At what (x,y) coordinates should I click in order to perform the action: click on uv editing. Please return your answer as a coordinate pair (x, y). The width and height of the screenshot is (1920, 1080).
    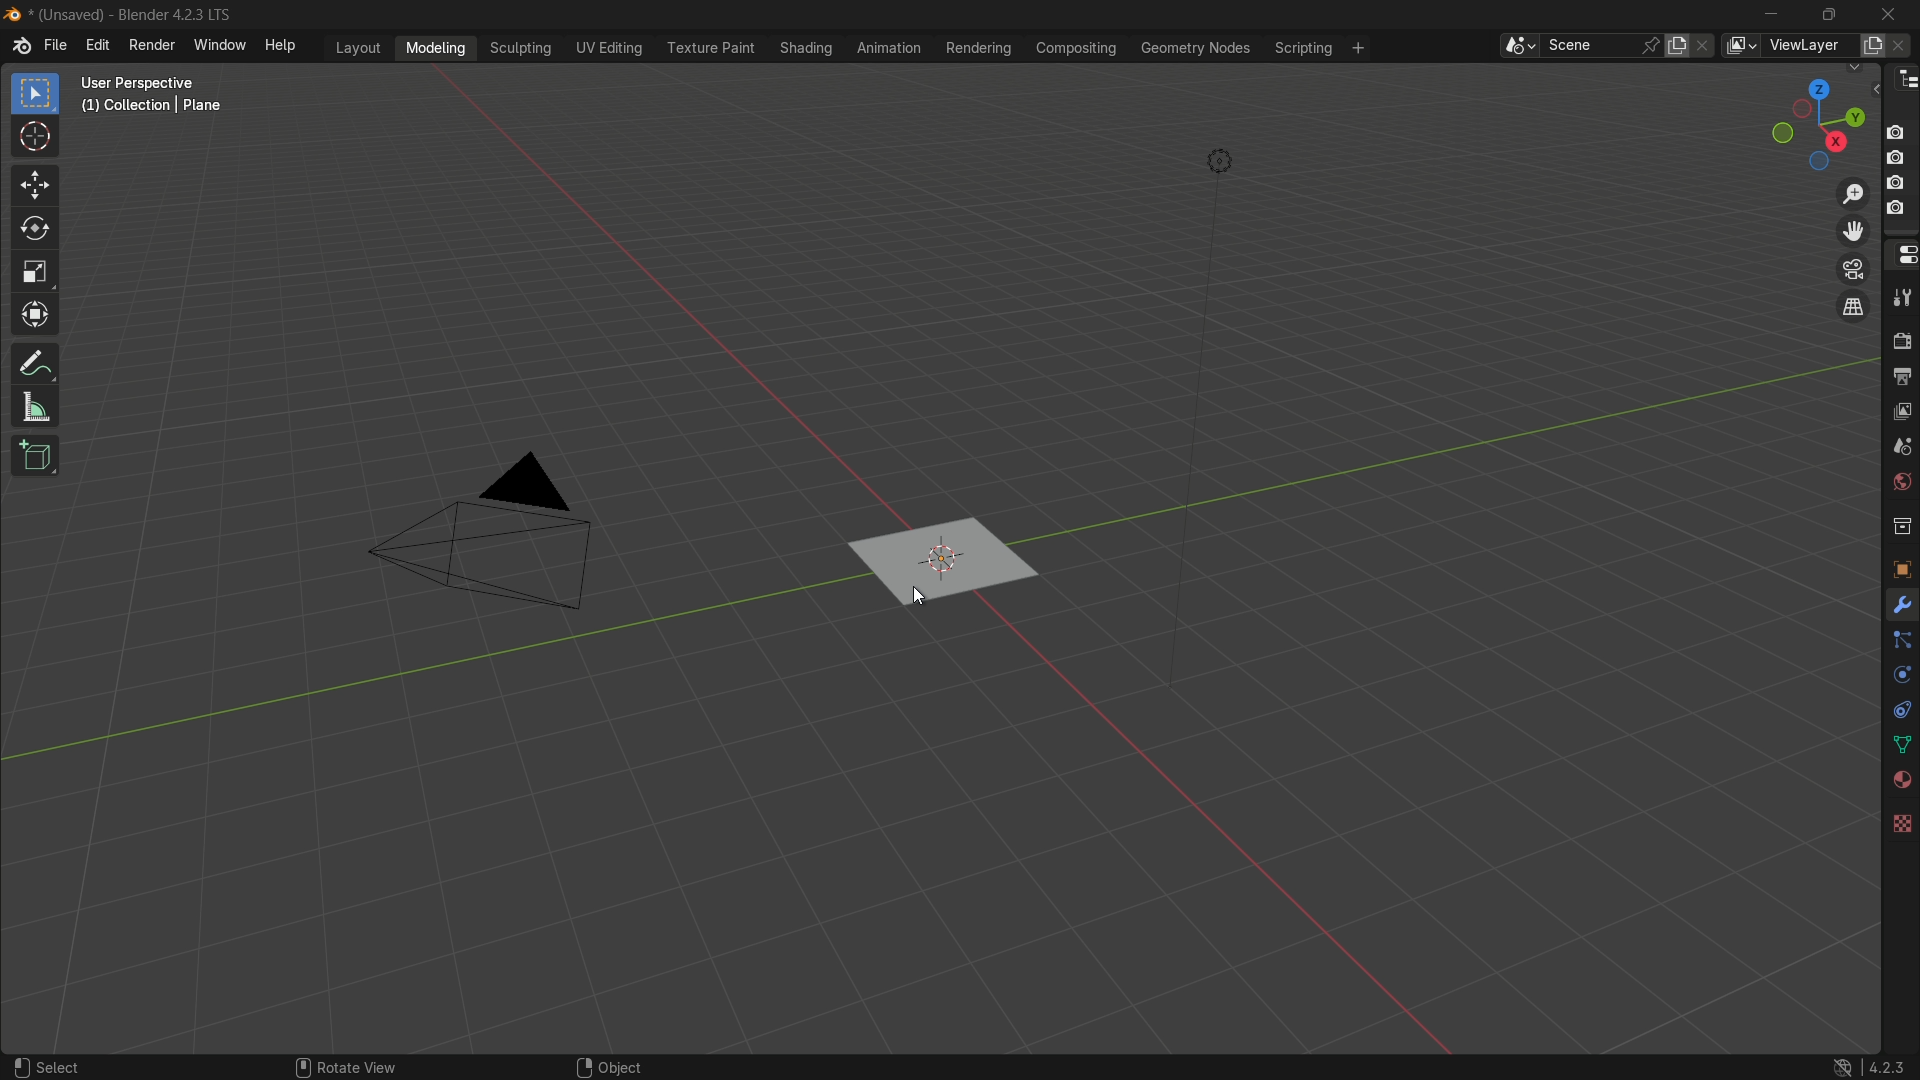
    Looking at the image, I should click on (610, 49).